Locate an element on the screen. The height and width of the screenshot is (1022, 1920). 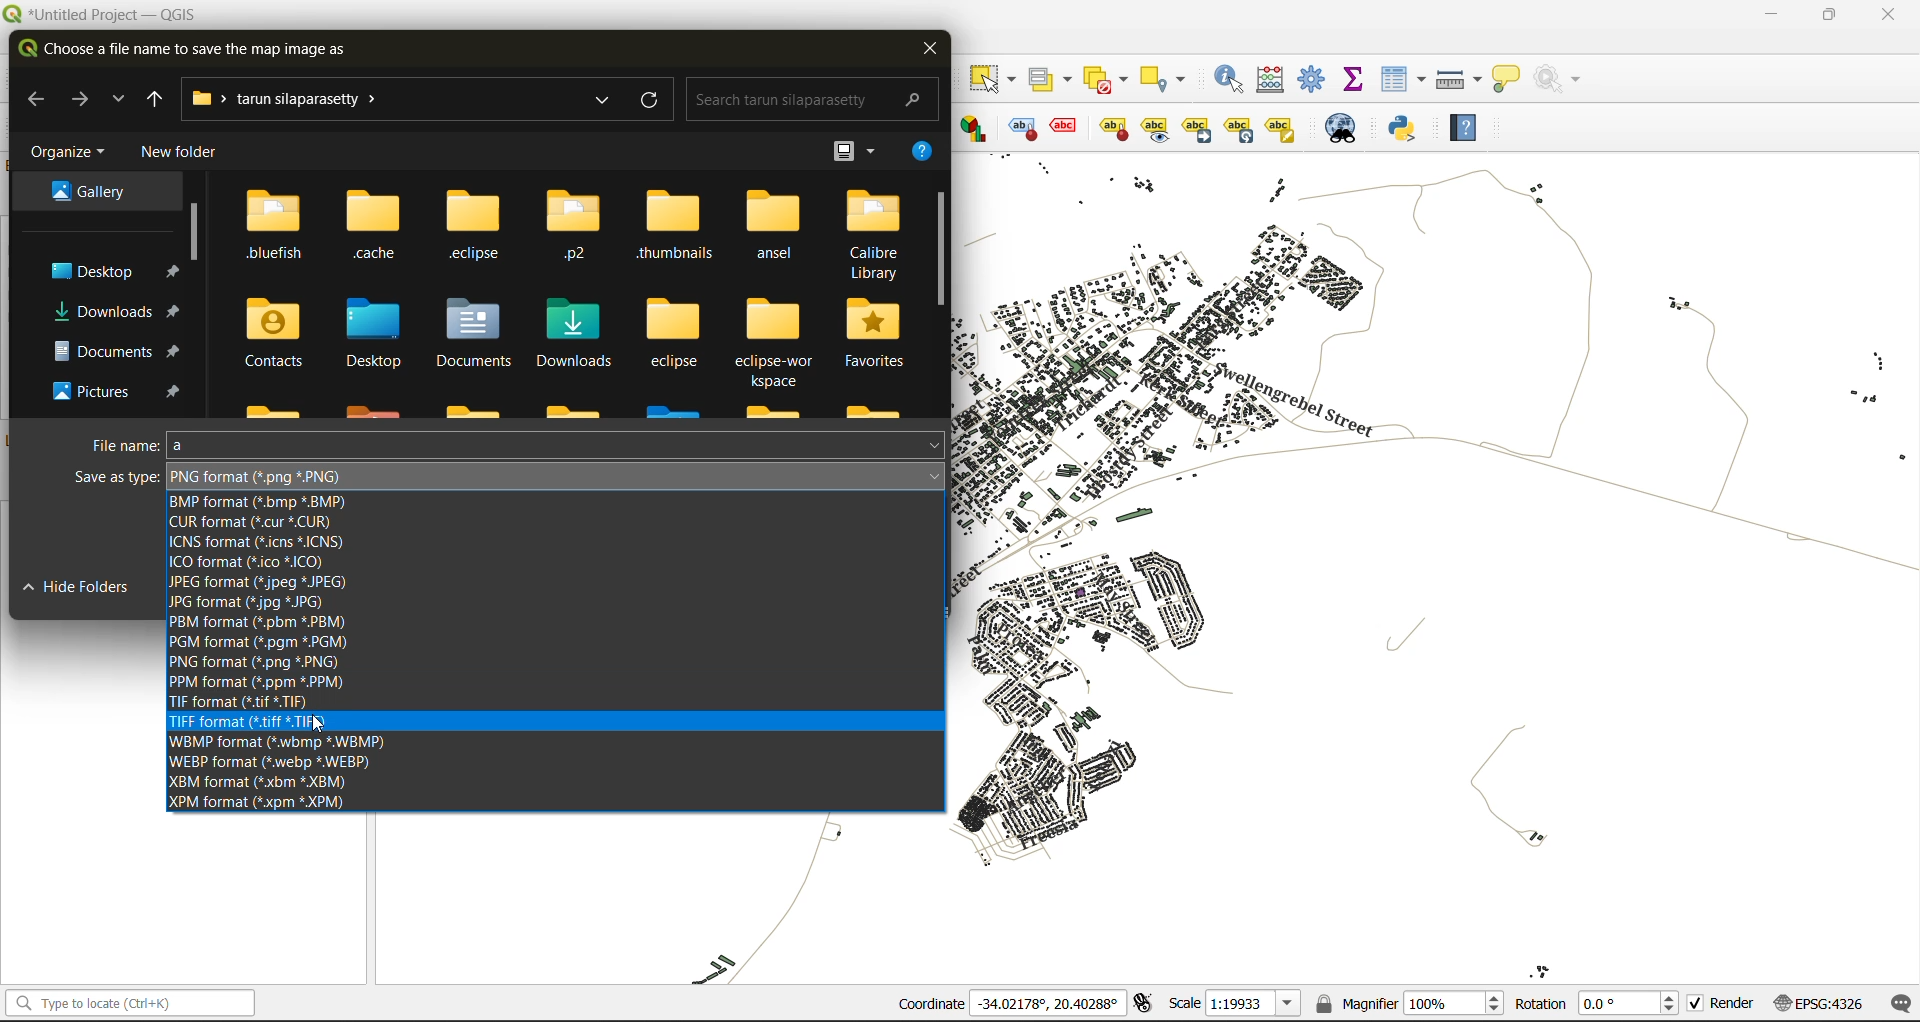
folders is located at coordinates (96, 288).